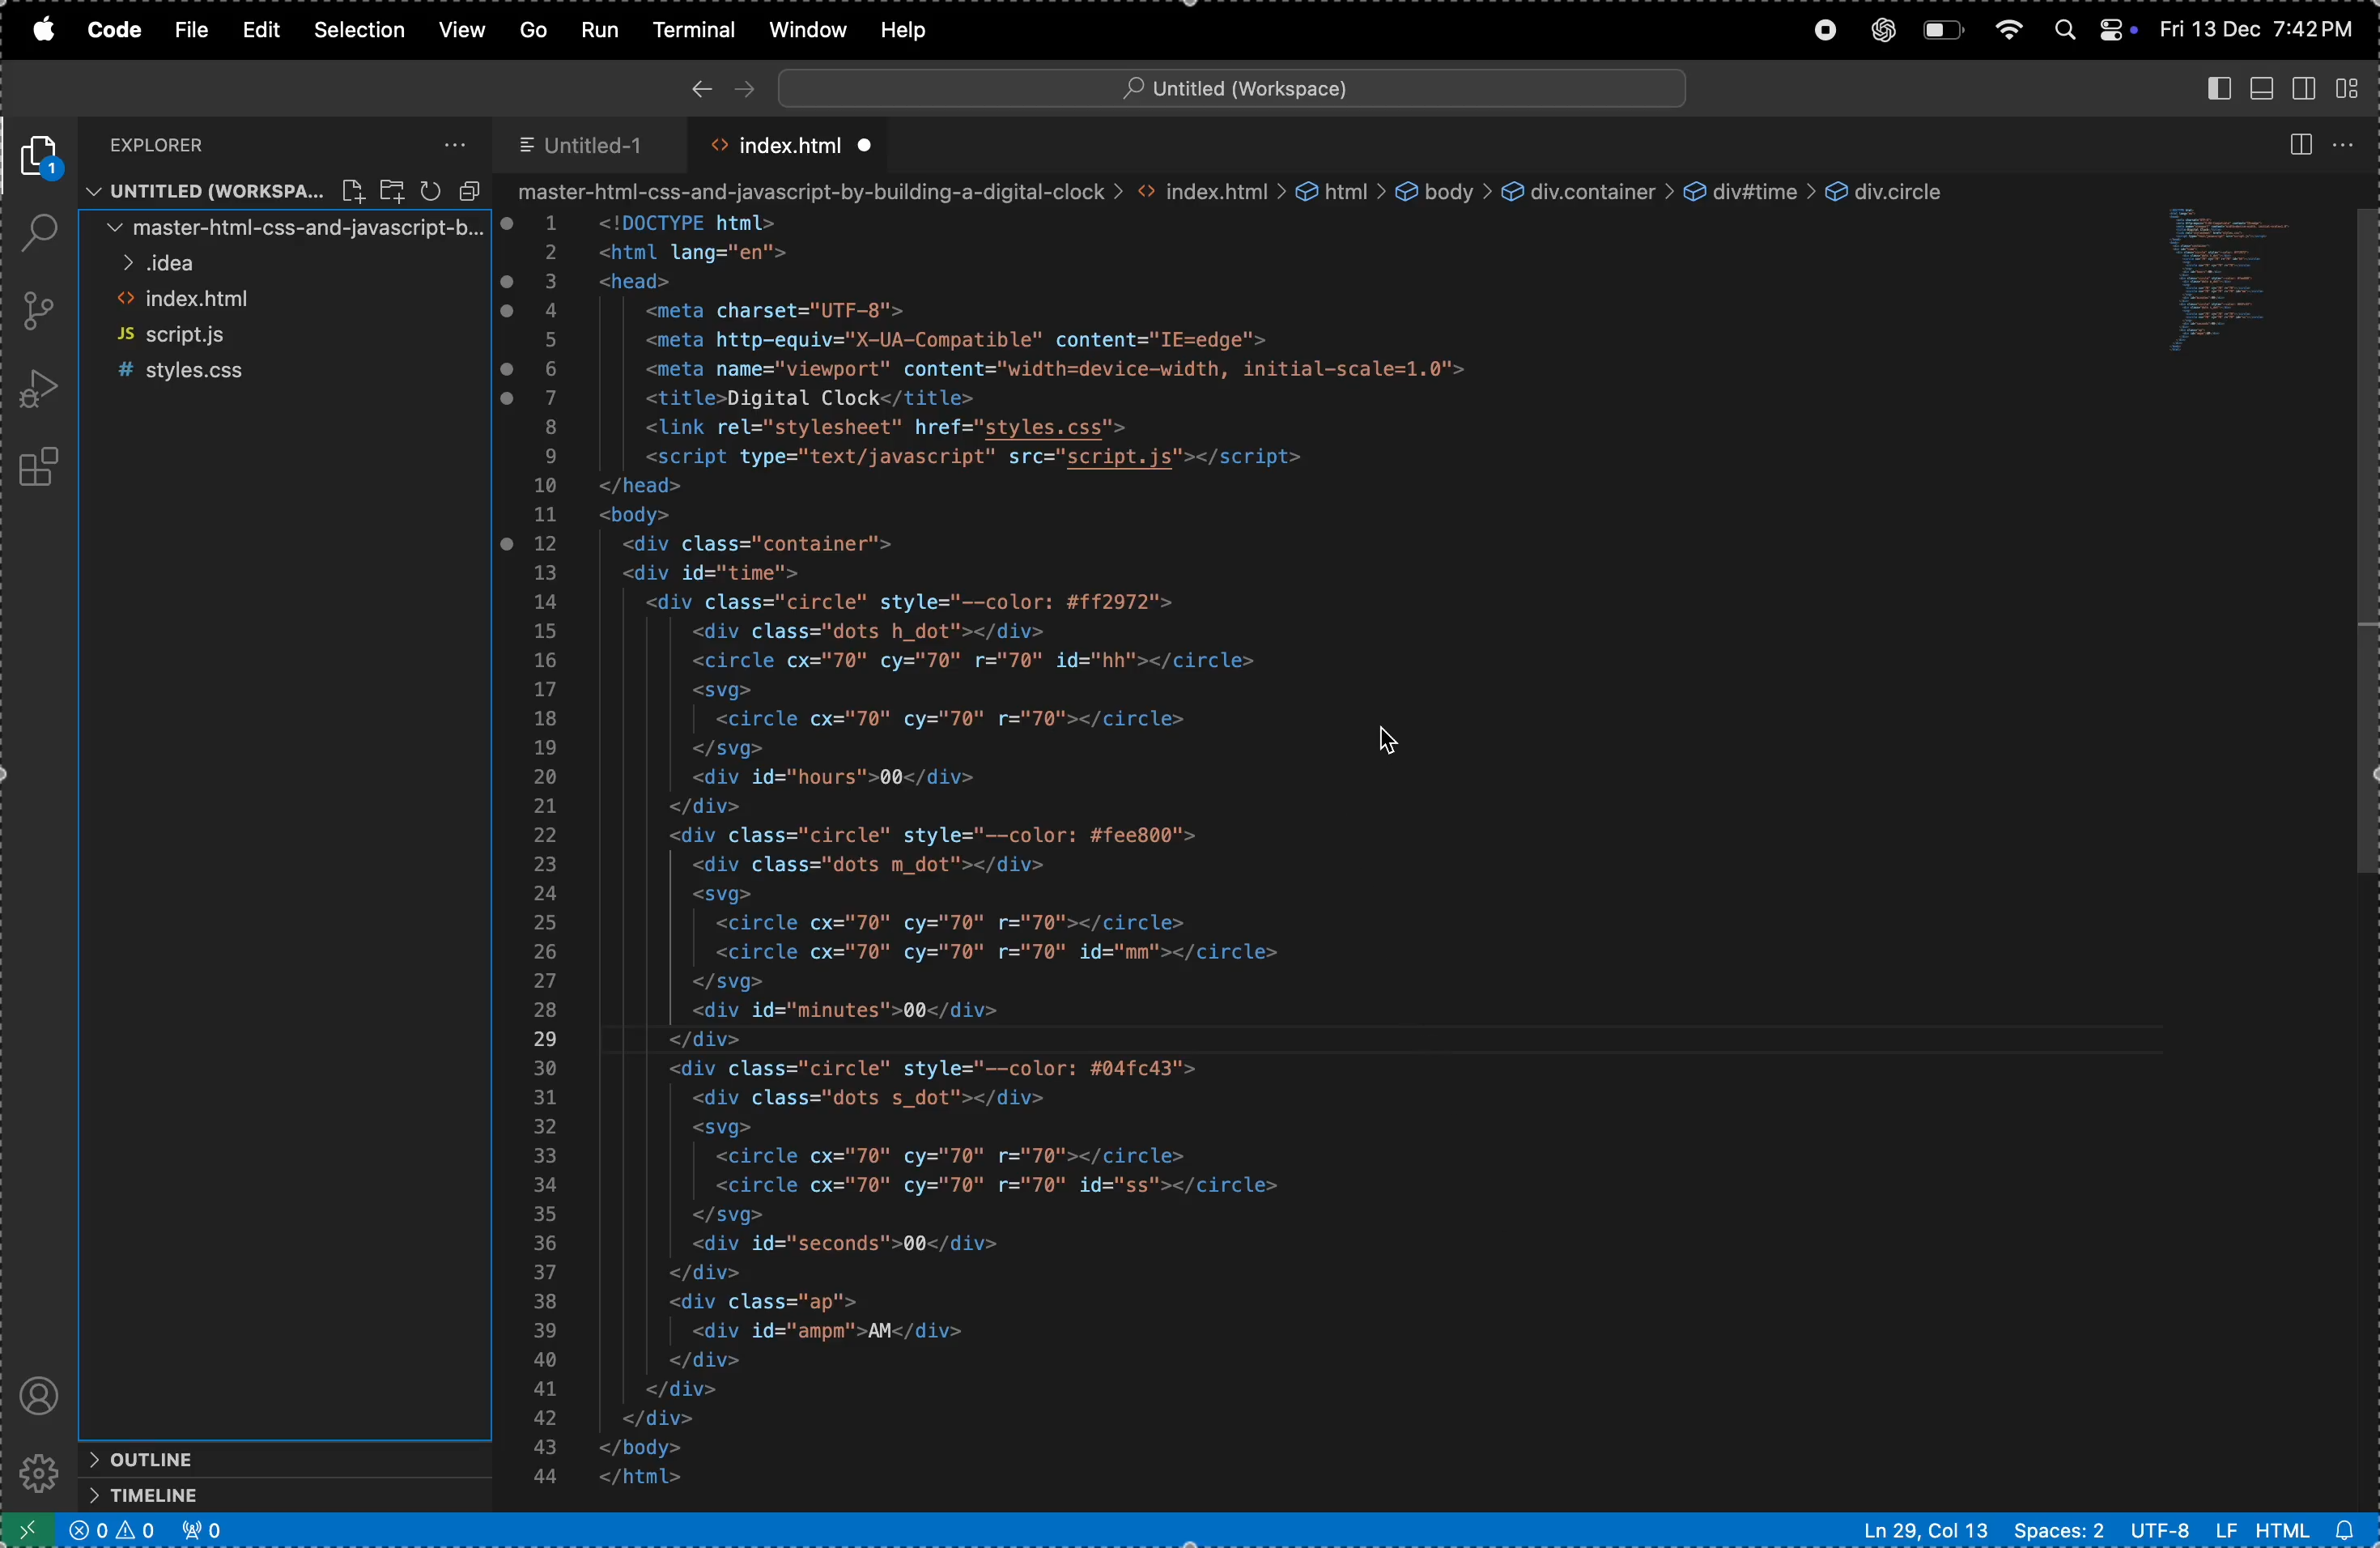 This screenshot has width=2380, height=1548. What do you see at coordinates (2259, 29) in the screenshot?
I see `date and time` at bounding box center [2259, 29].